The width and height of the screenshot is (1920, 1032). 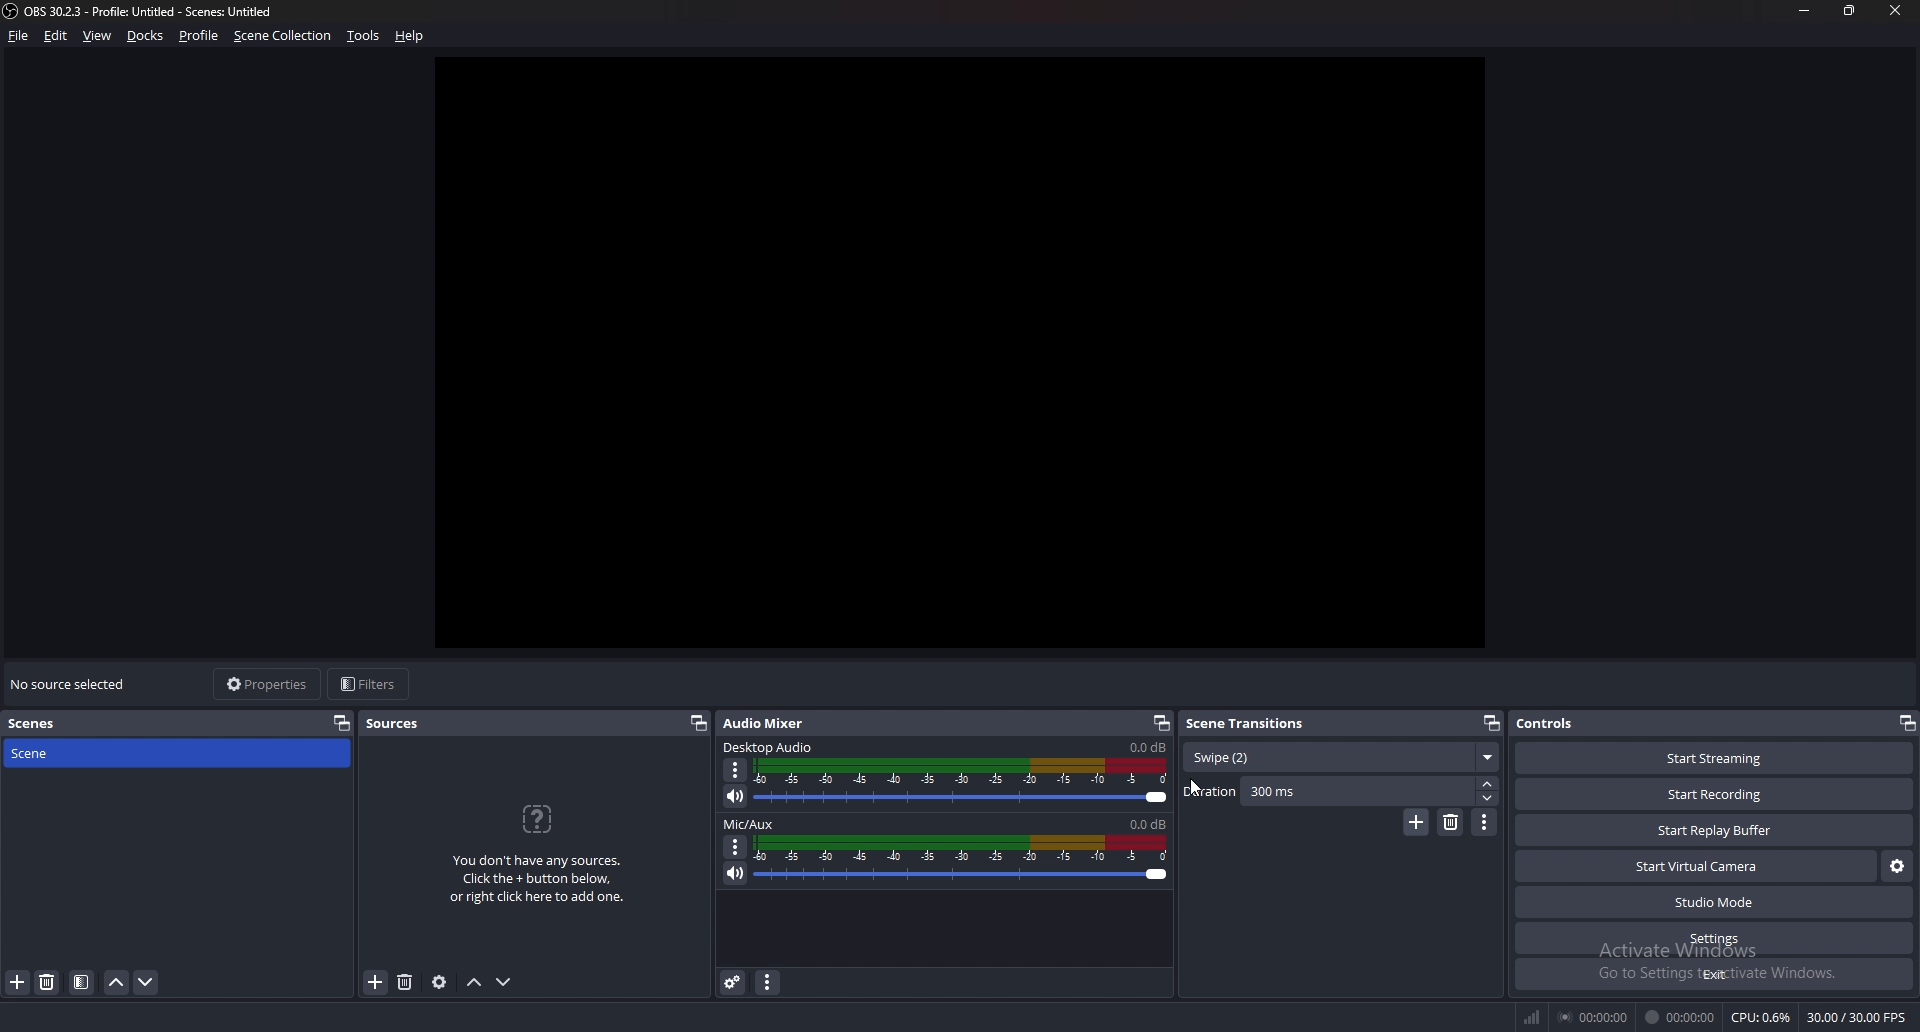 I want to click on ) OBS 30.2.3 - Profile: Untitled - Scenes: Untitled, so click(x=160, y=12).